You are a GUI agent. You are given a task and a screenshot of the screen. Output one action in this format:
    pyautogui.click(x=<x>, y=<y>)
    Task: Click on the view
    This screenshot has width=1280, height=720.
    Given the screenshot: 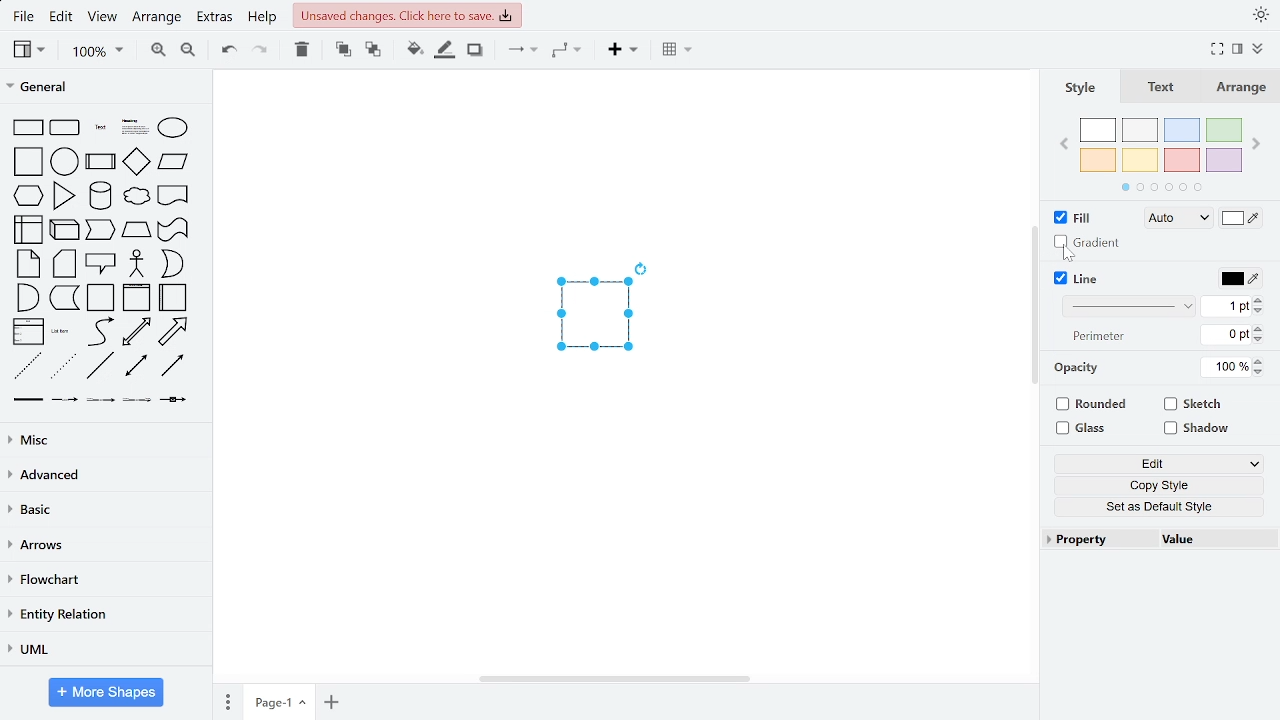 What is the action you would take?
    pyautogui.click(x=27, y=51)
    